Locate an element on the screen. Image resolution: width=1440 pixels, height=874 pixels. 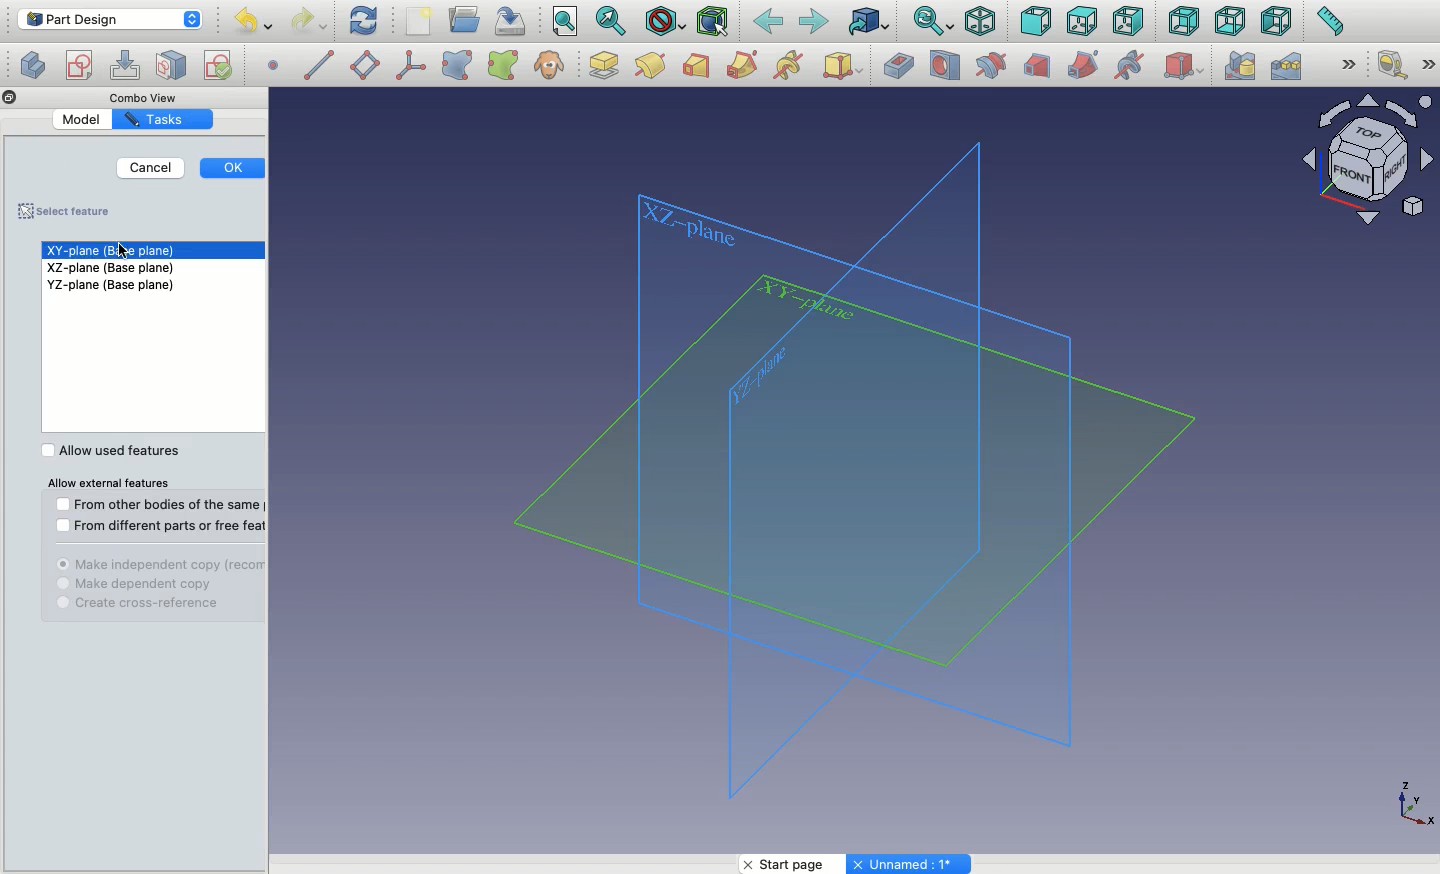
Linear pattern is located at coordinates (1284, 66).